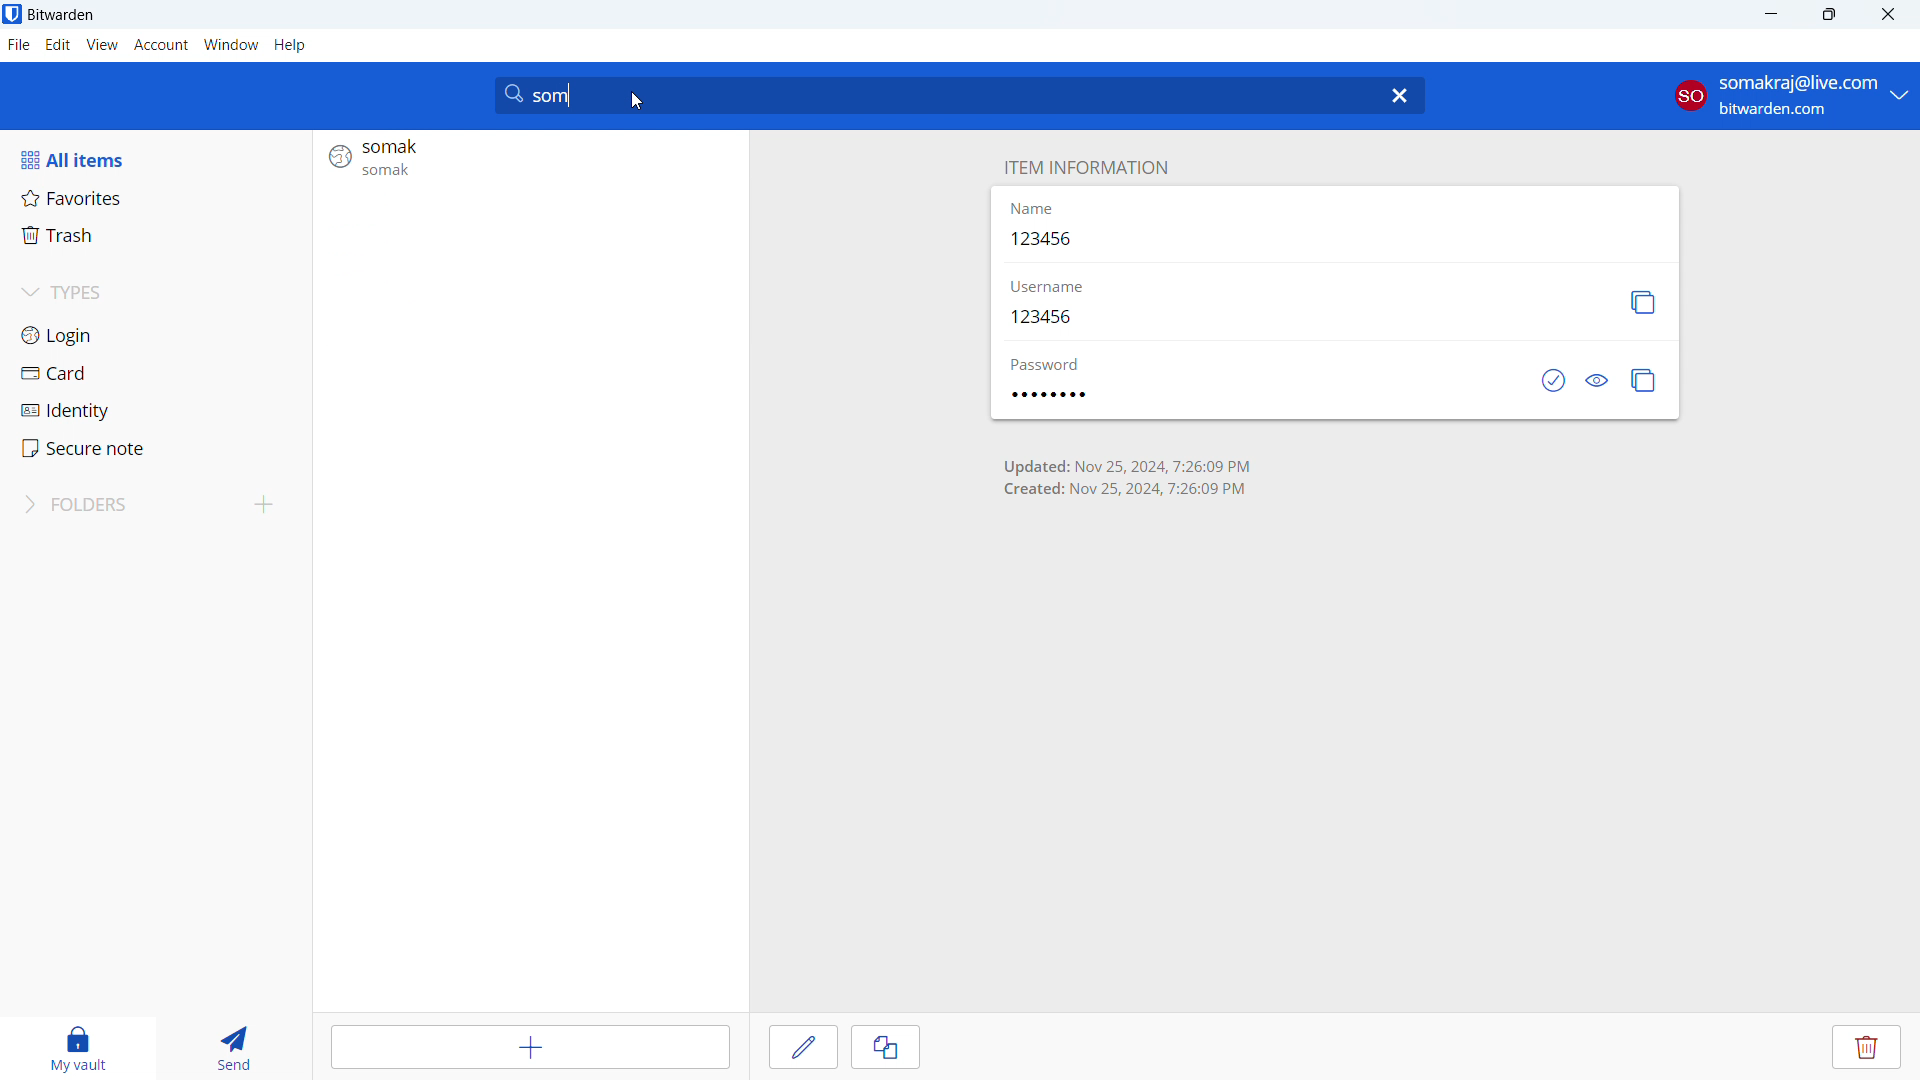 The height and width of the screenshot is (1080, 1920). Describe the element at coordinates (1644, 381) in the screenshot. I see `copy password` at that location.